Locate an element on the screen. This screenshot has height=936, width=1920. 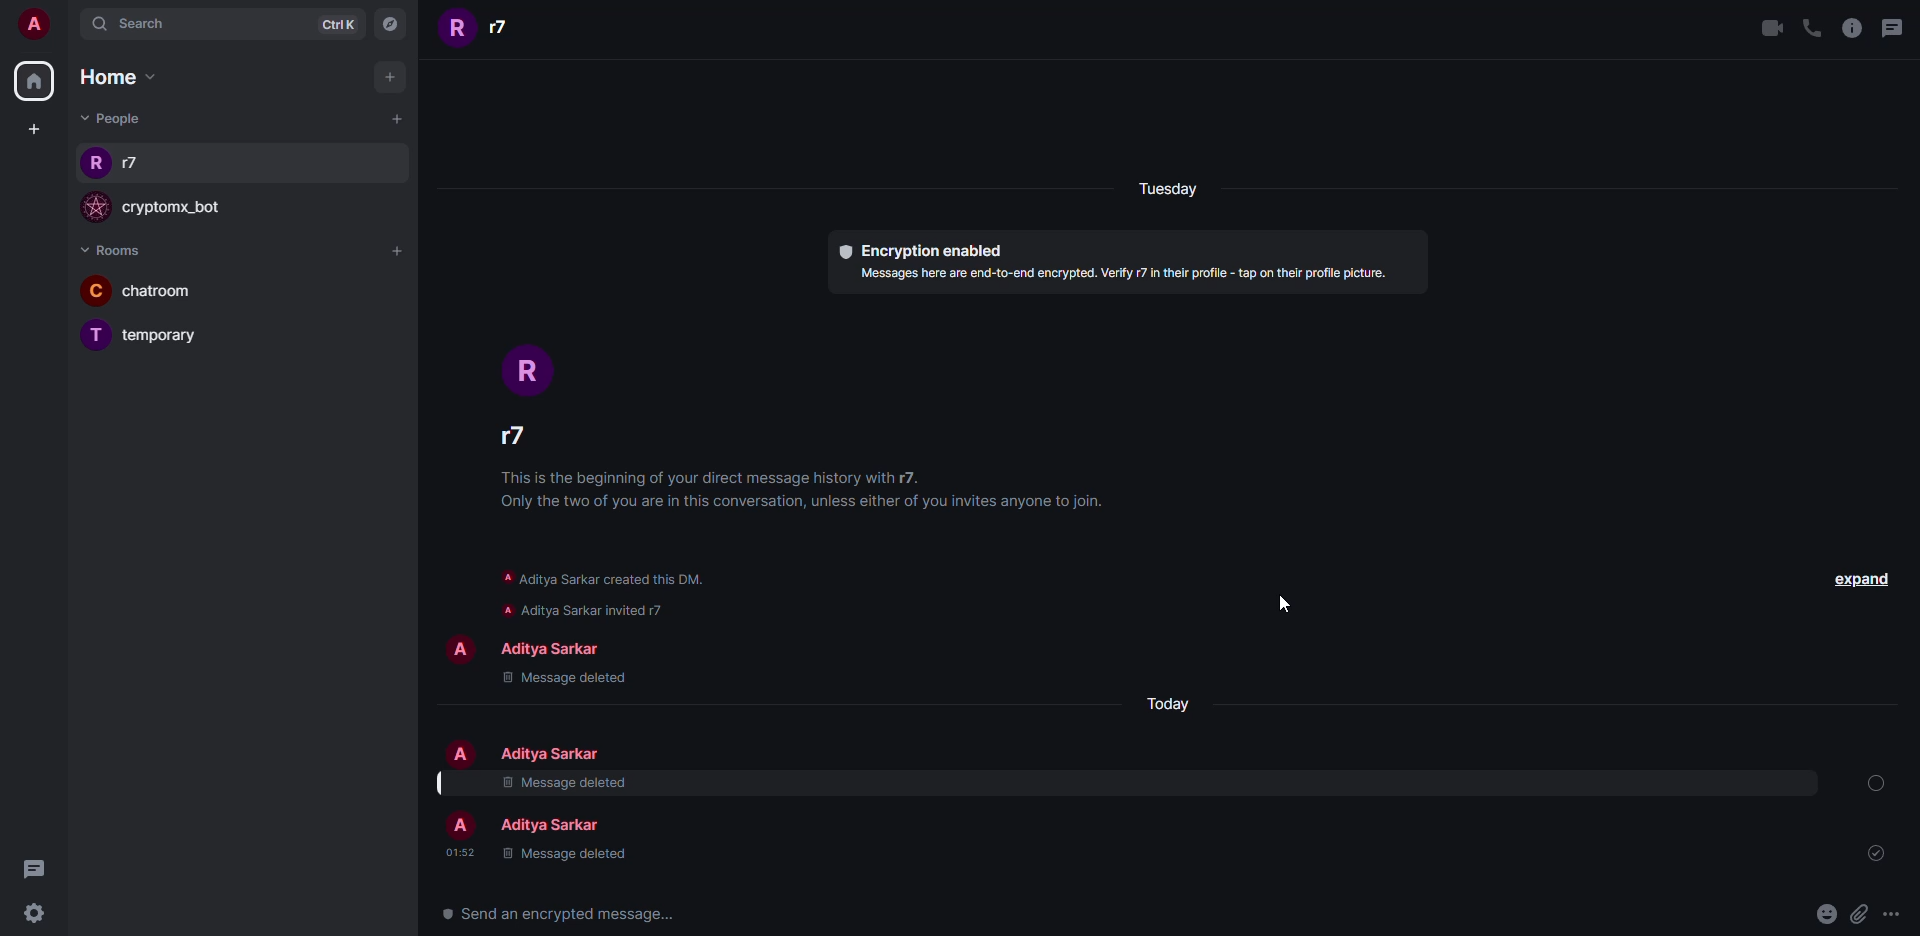
room is located at coordinates (183, 336).